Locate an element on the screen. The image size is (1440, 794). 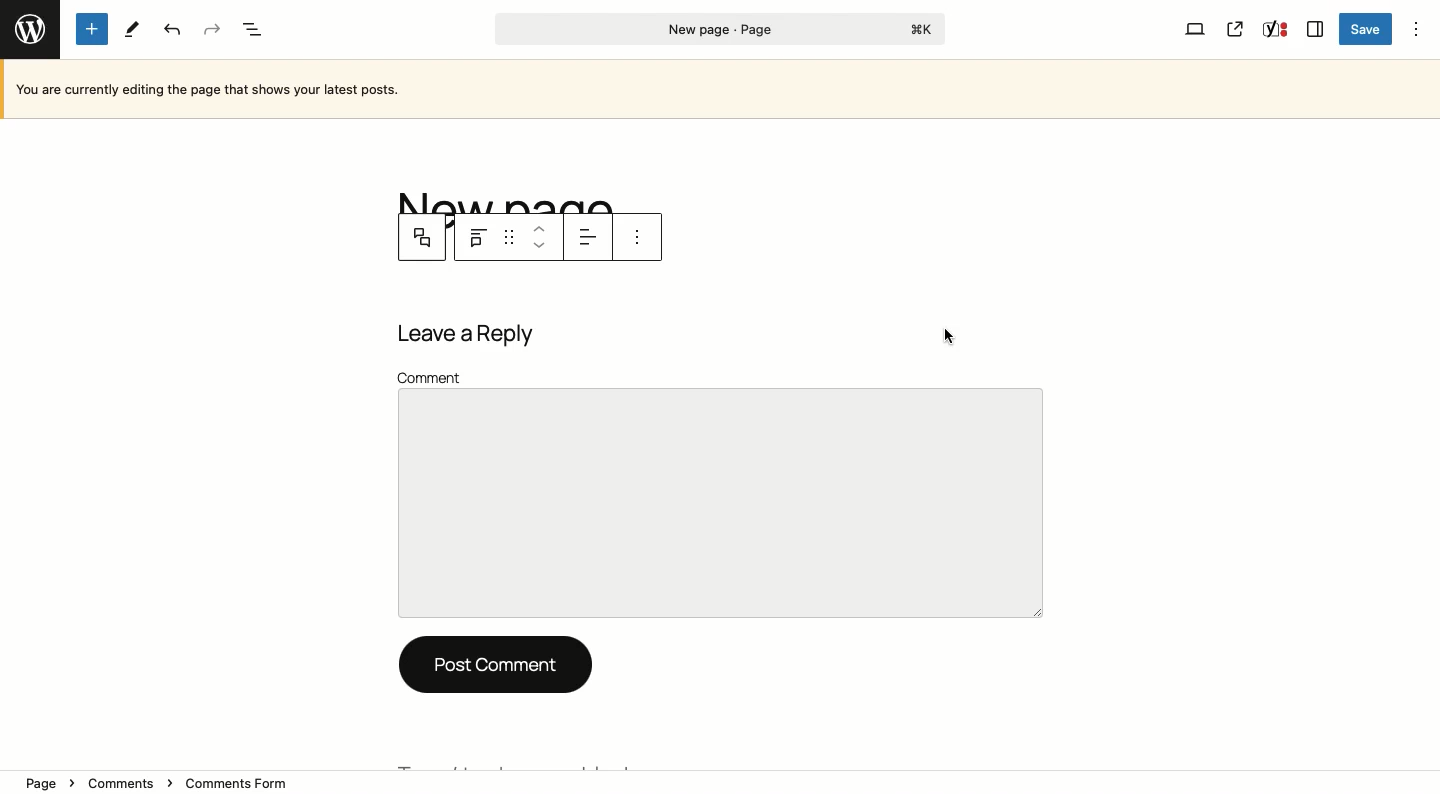
Leave a reply is located at coordinates (484, 331).